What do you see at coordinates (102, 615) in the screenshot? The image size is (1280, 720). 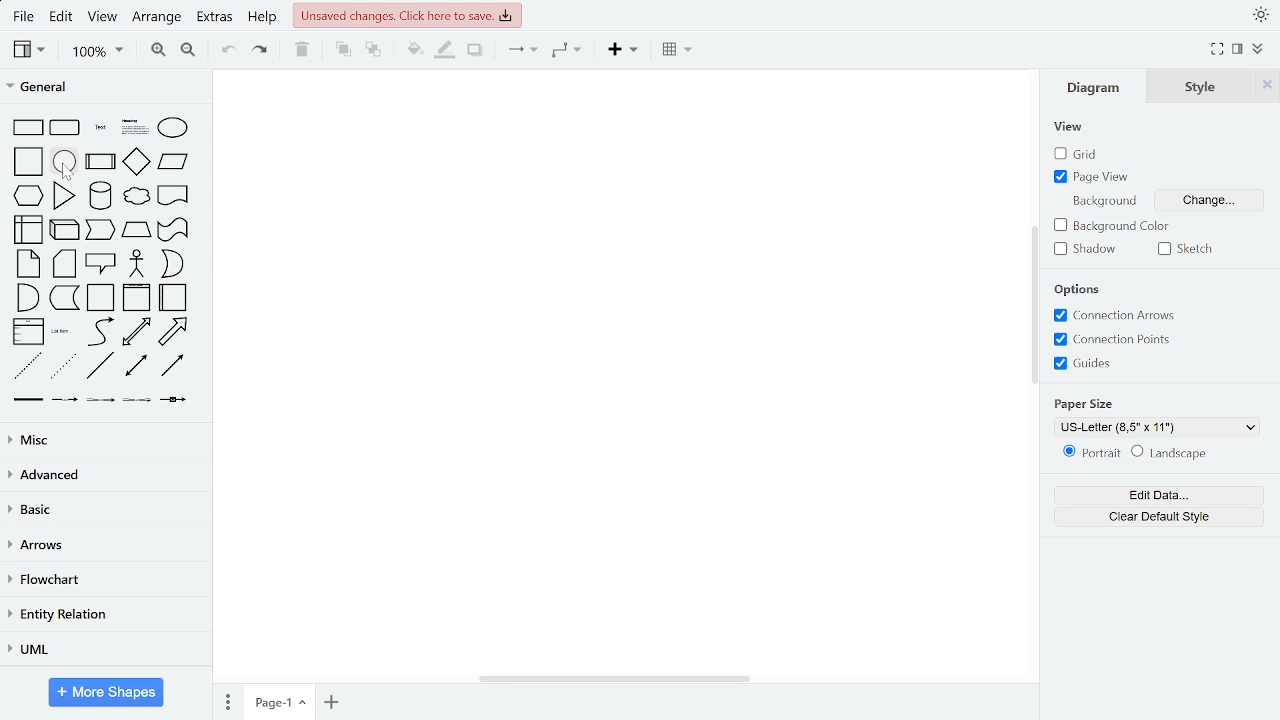 I see `entity relation` at bounding box center [102, 615].